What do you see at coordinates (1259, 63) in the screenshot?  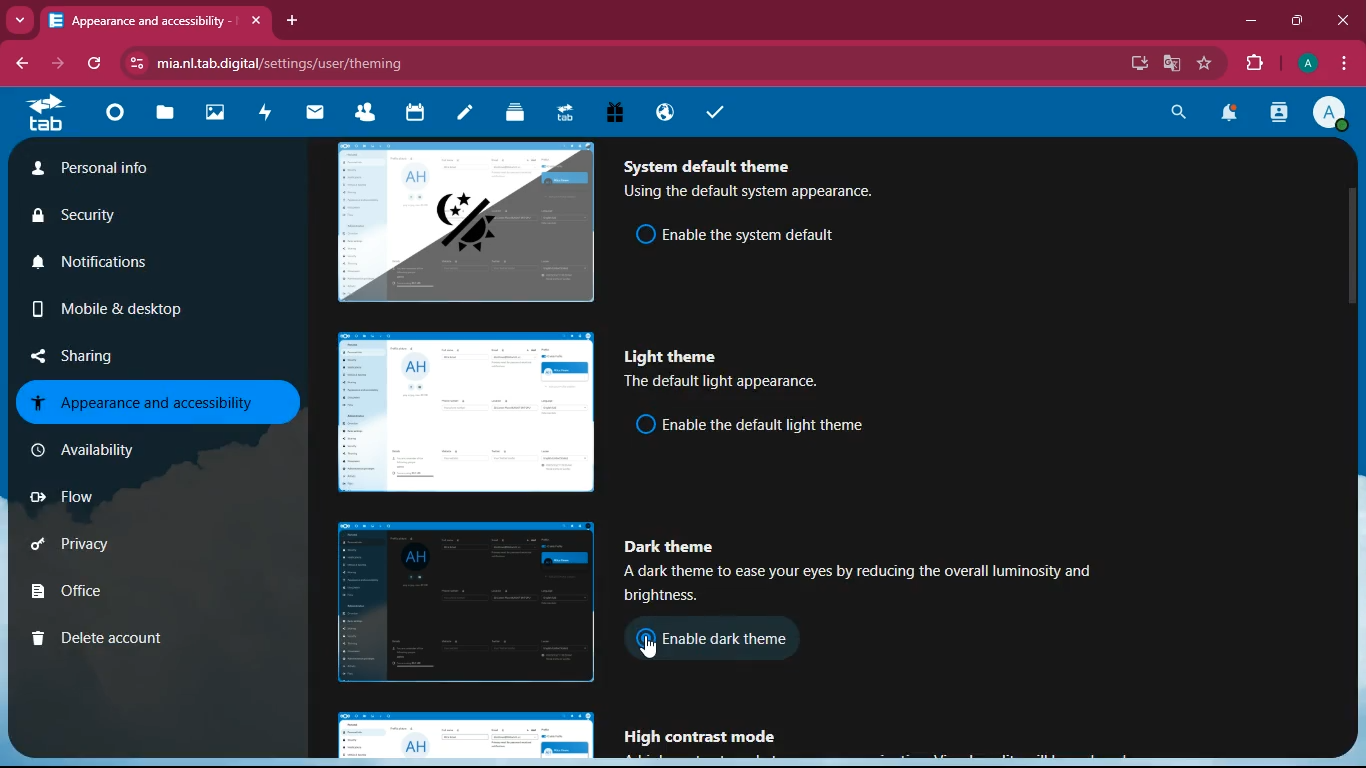 I see `extension` at bounding box center [1259, 63].